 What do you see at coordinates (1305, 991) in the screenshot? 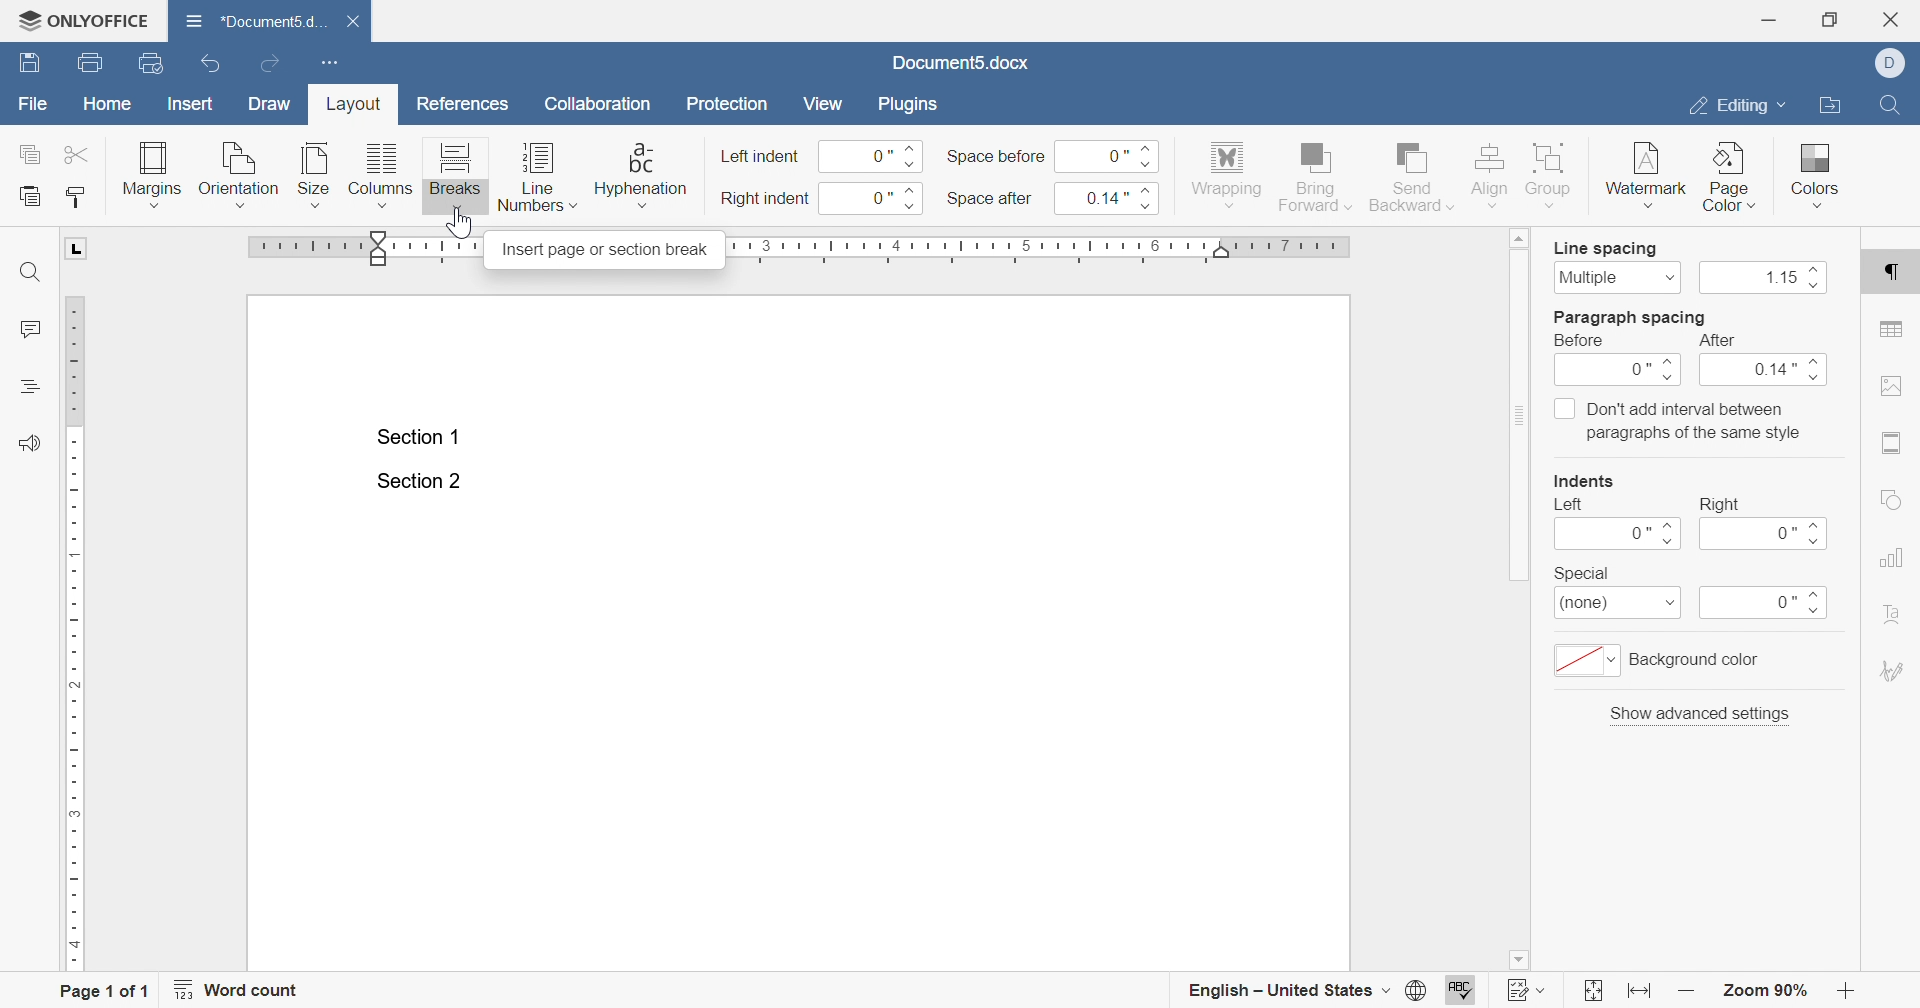
I see `english - united states` at bounding box center [1305, 991].